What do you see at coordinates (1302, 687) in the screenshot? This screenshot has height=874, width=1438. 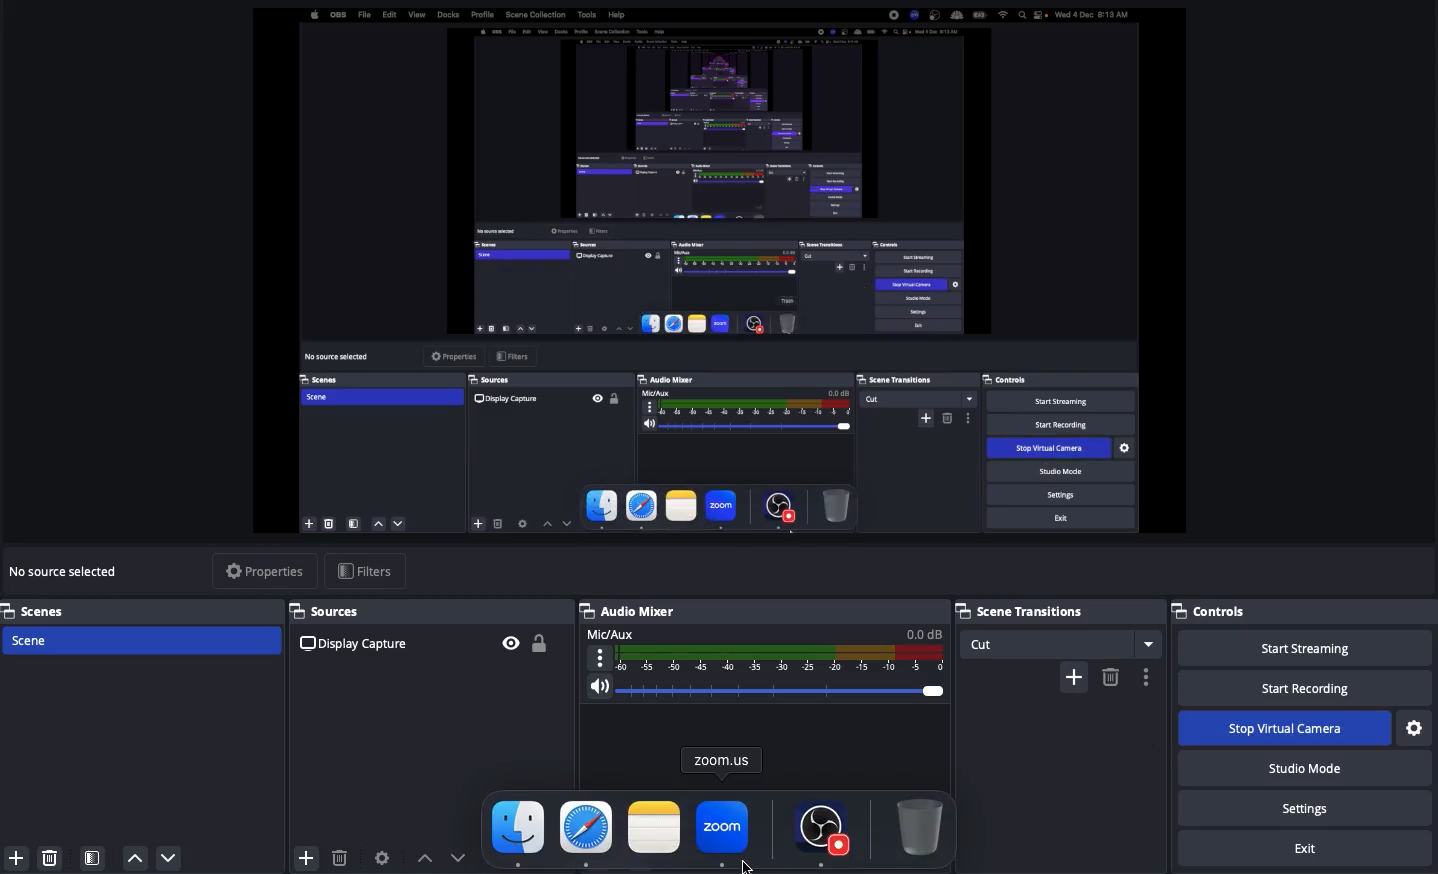 I see `Start recording` at bounding box center [1302, 687].